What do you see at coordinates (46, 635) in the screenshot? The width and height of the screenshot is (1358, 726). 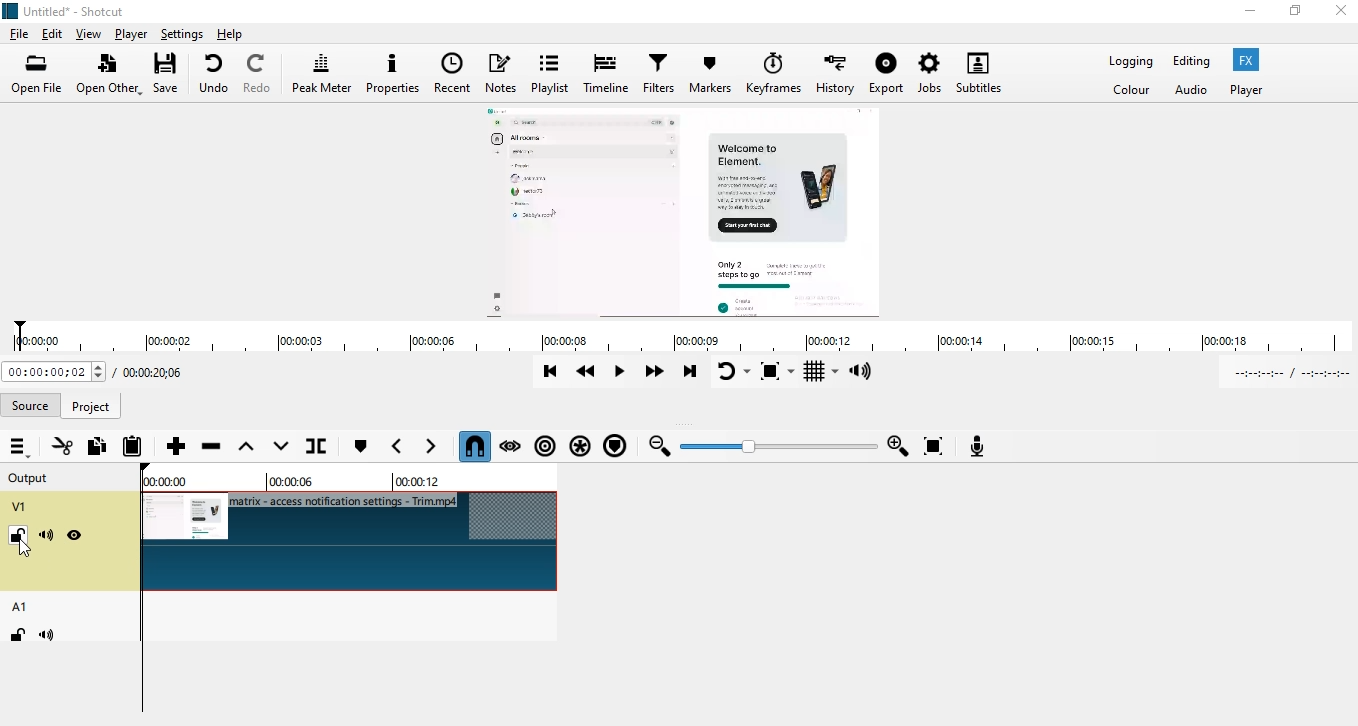 I see `mute` at bounding box center [46, 635].